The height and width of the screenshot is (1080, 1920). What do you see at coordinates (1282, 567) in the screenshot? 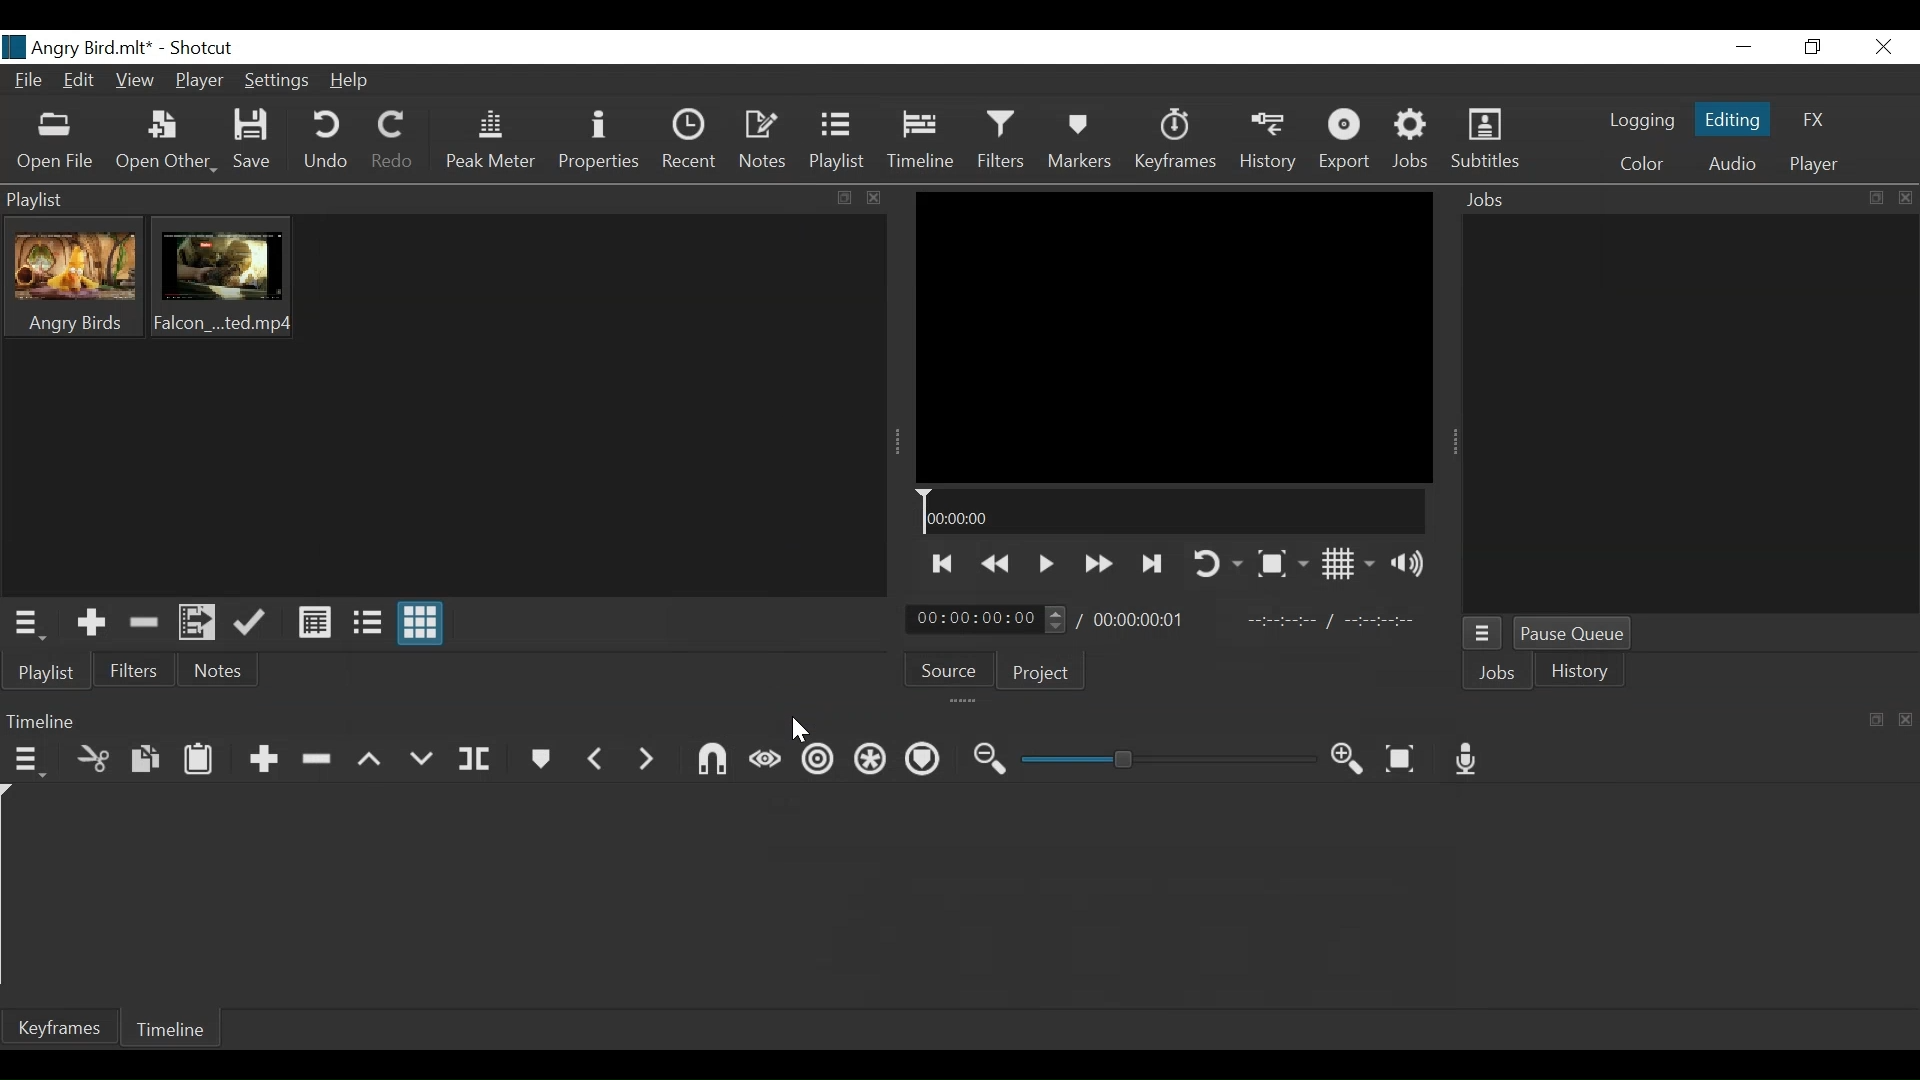
I see `Toggle Zoom` at bounding box center [1282, 567].